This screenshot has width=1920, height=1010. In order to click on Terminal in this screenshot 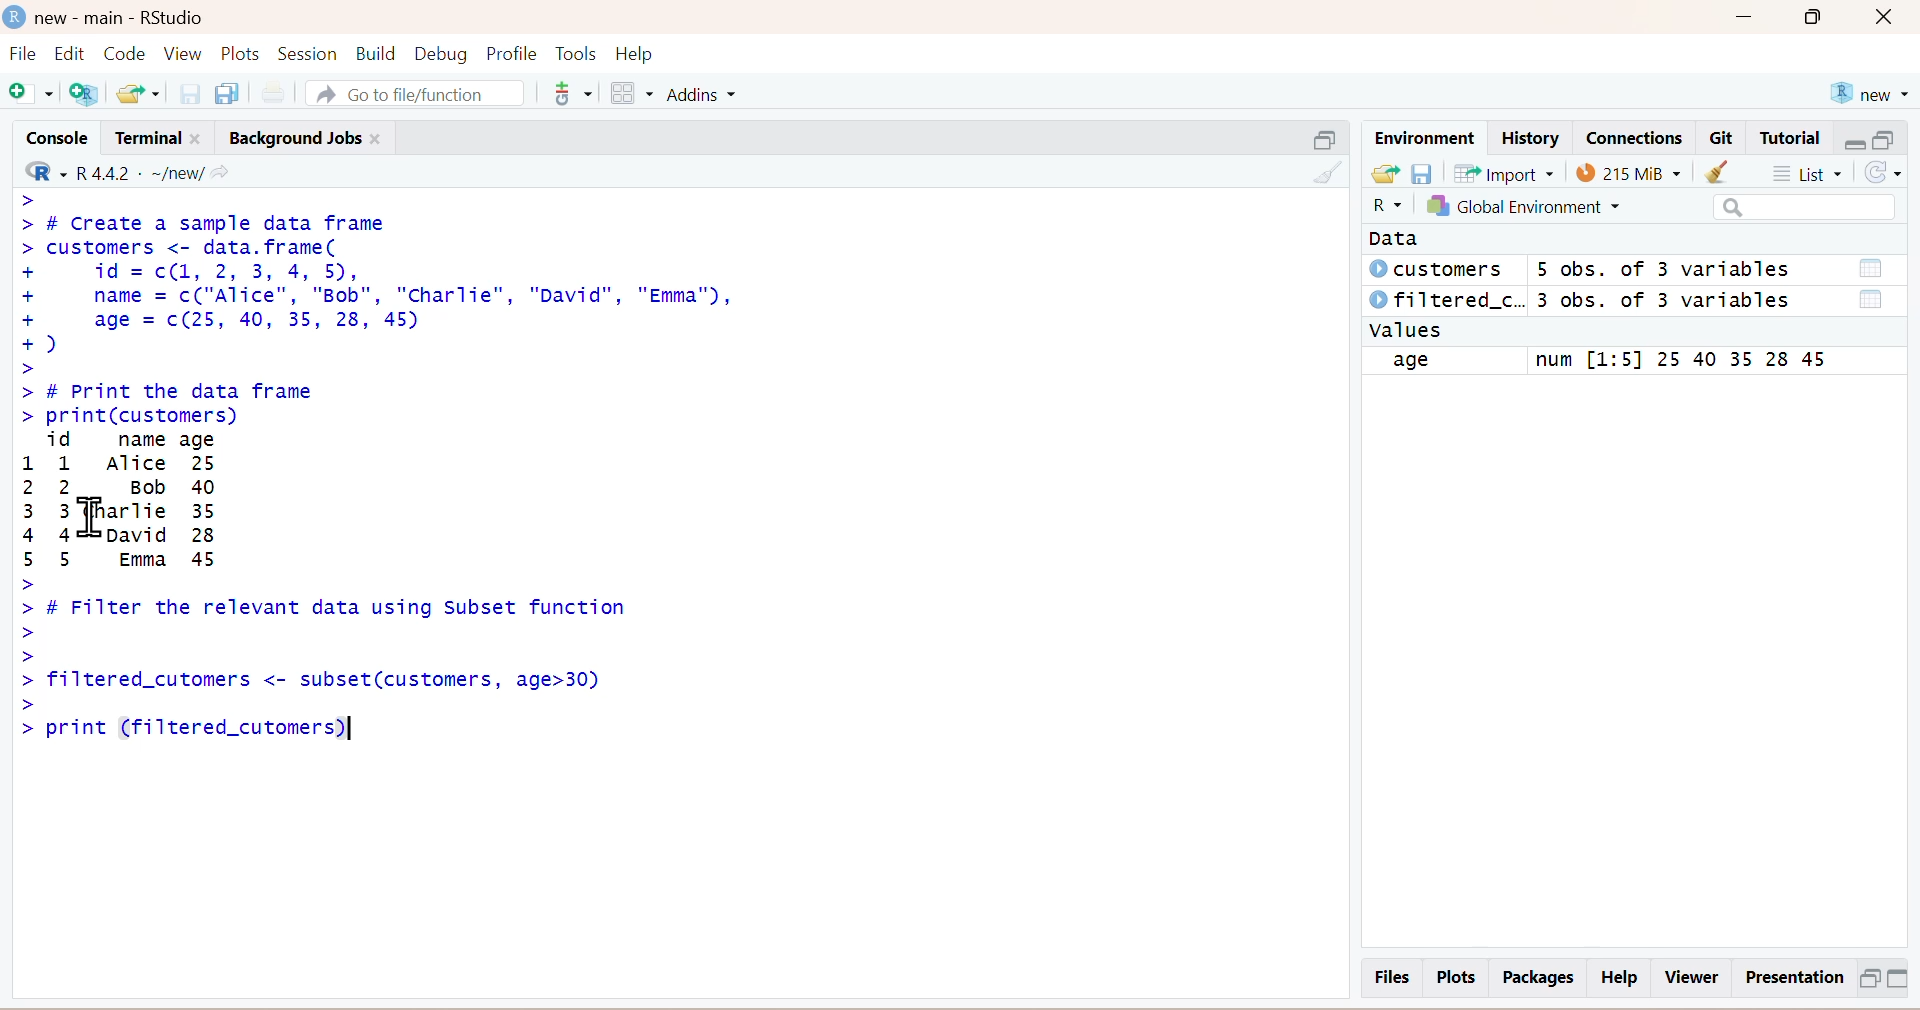, I will do `click(155, 135)`.